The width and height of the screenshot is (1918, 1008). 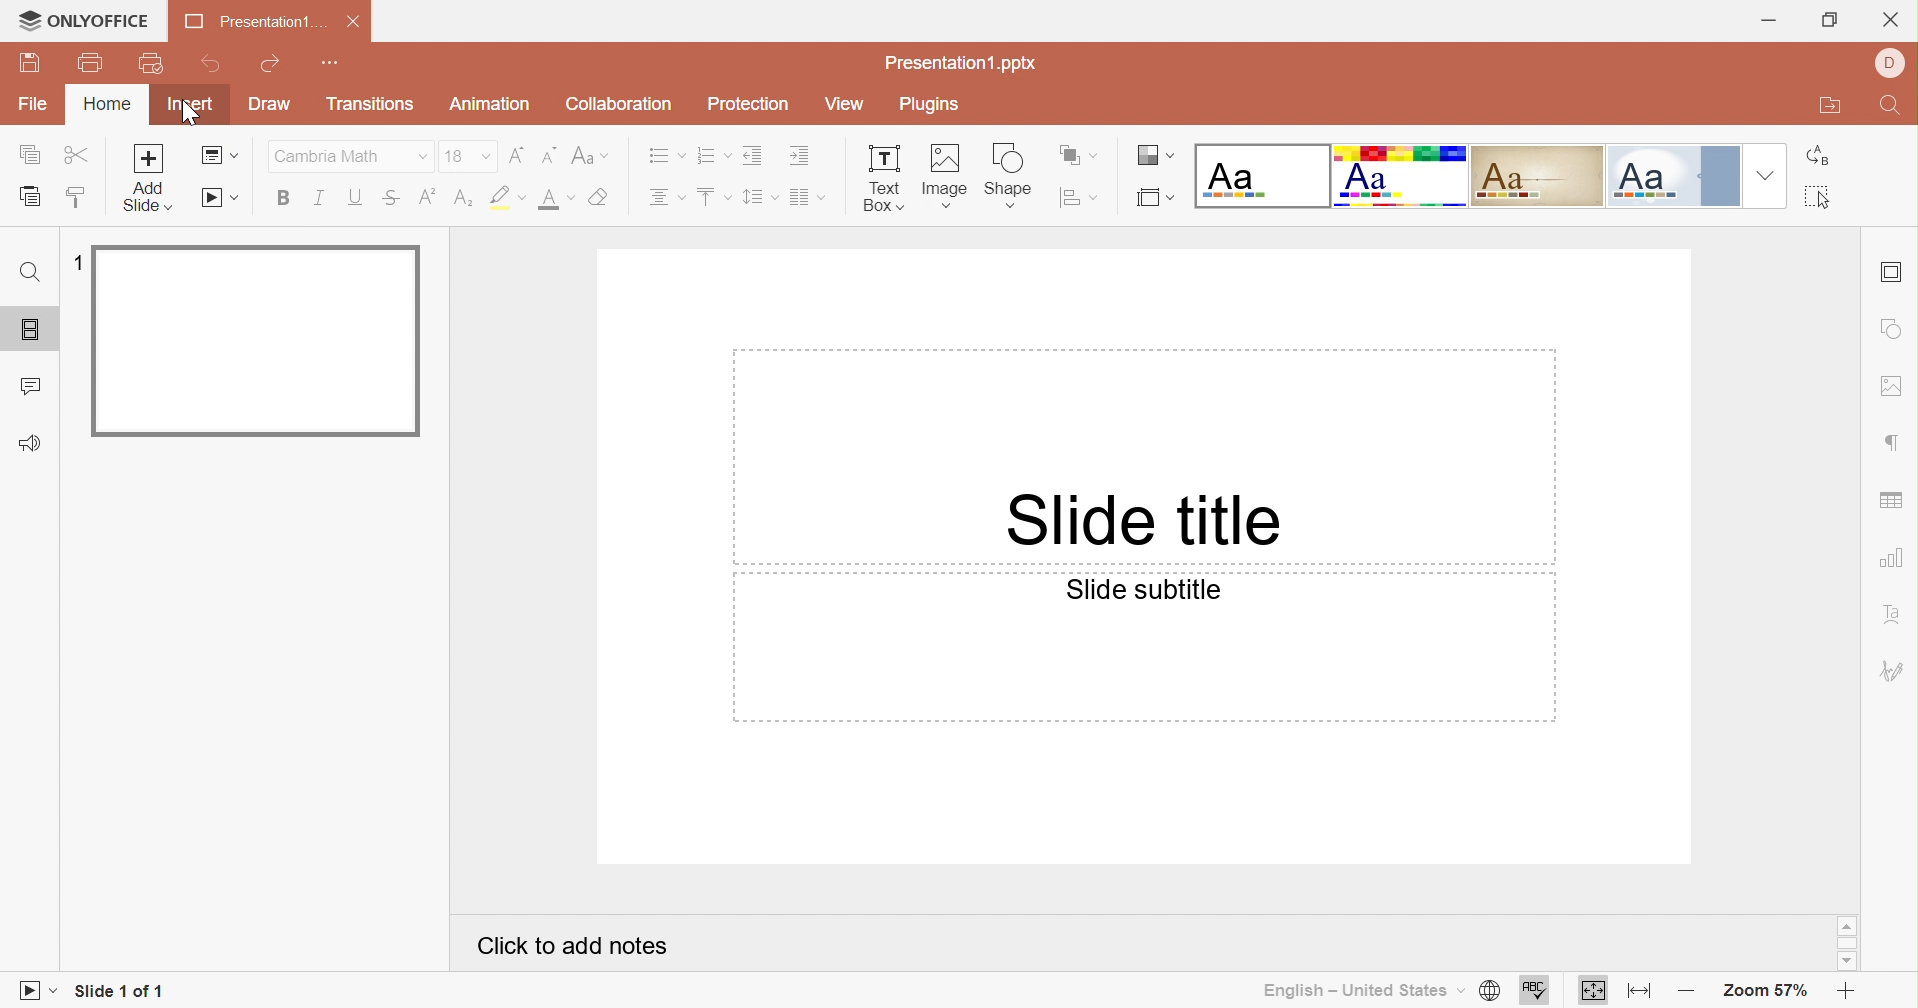 I want to click on Scroll Up, so click(x=1844, y=925).